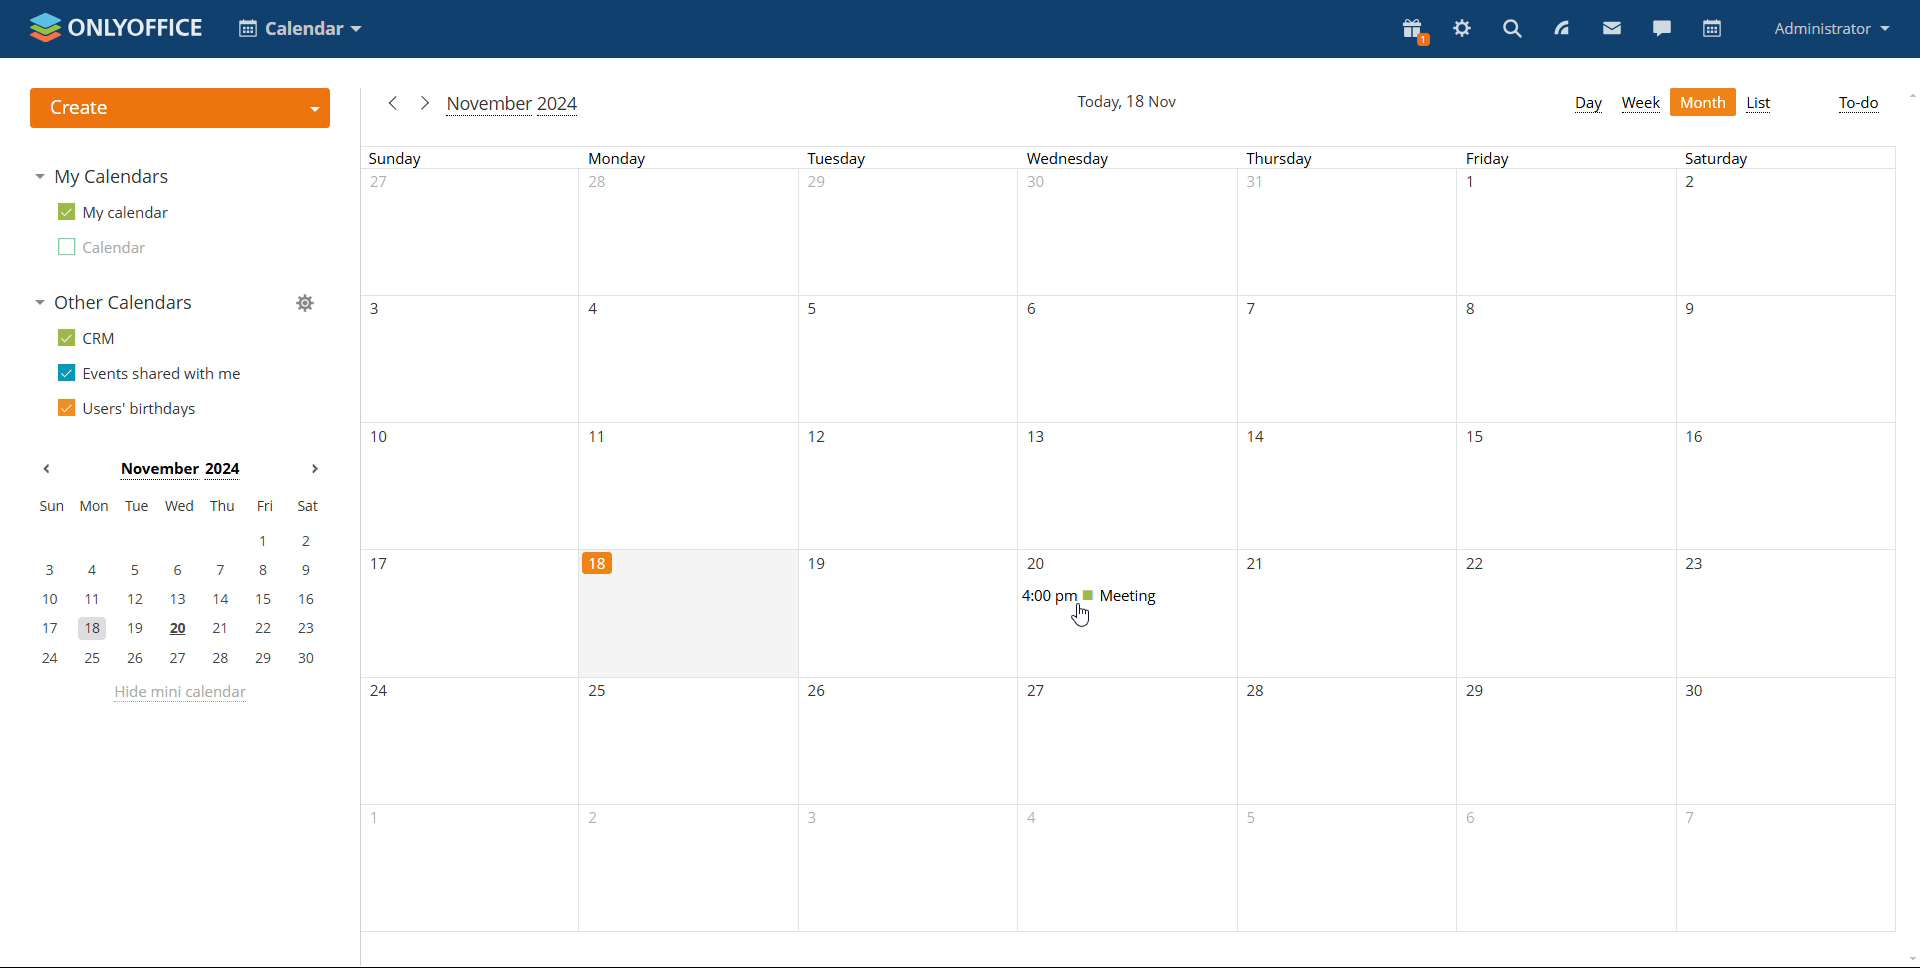 Image resolution: width=1920 pixels, height=968 pixels. Describe the element at coordinates (299, 28) in the screenshot. I see `select application` at that location.